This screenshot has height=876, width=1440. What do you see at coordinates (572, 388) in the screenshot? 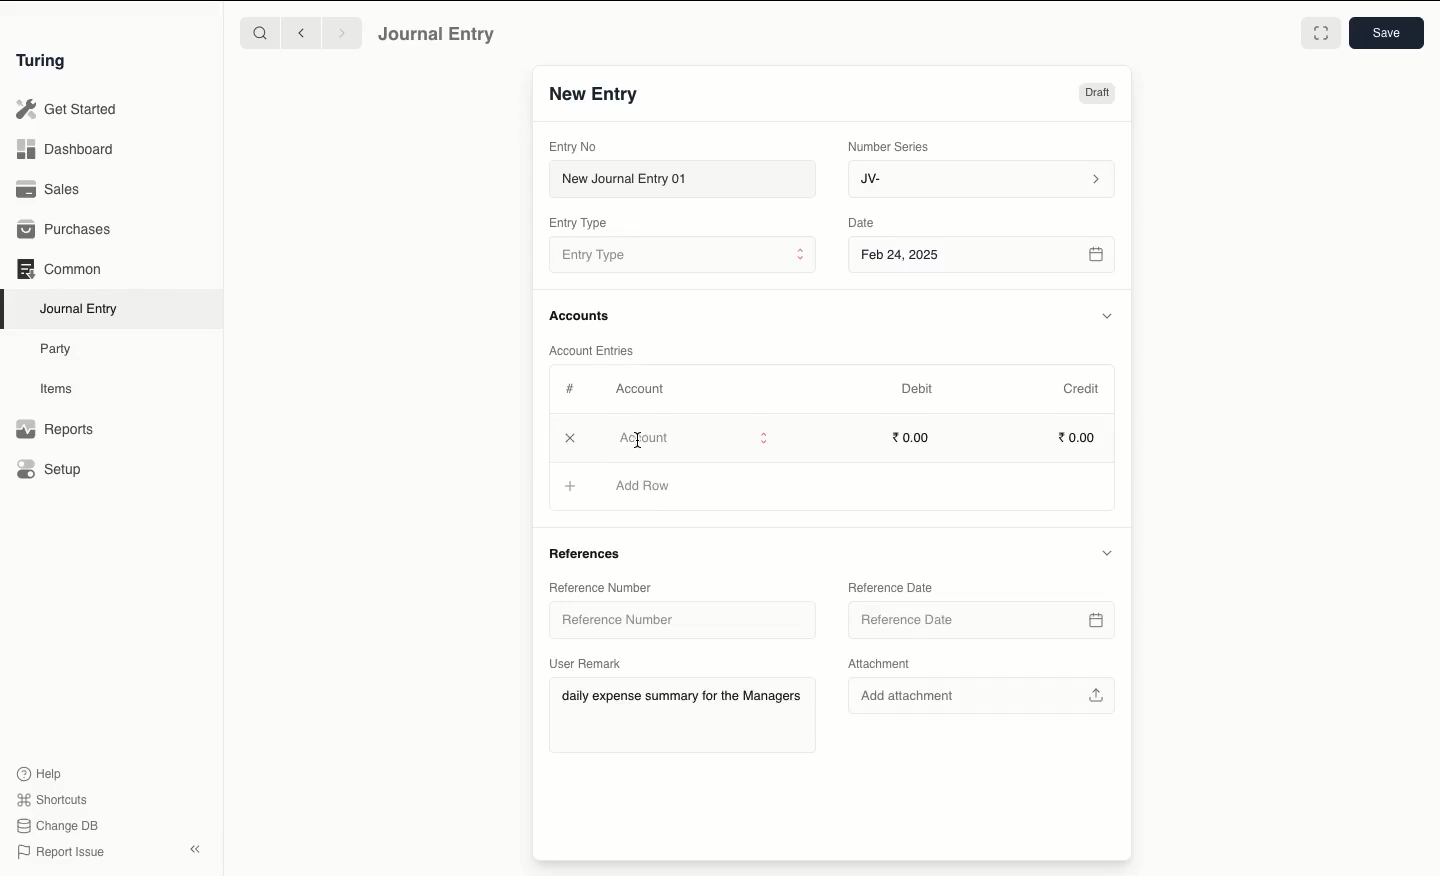
I see `Hashtag` at bounding box center [572, 388].